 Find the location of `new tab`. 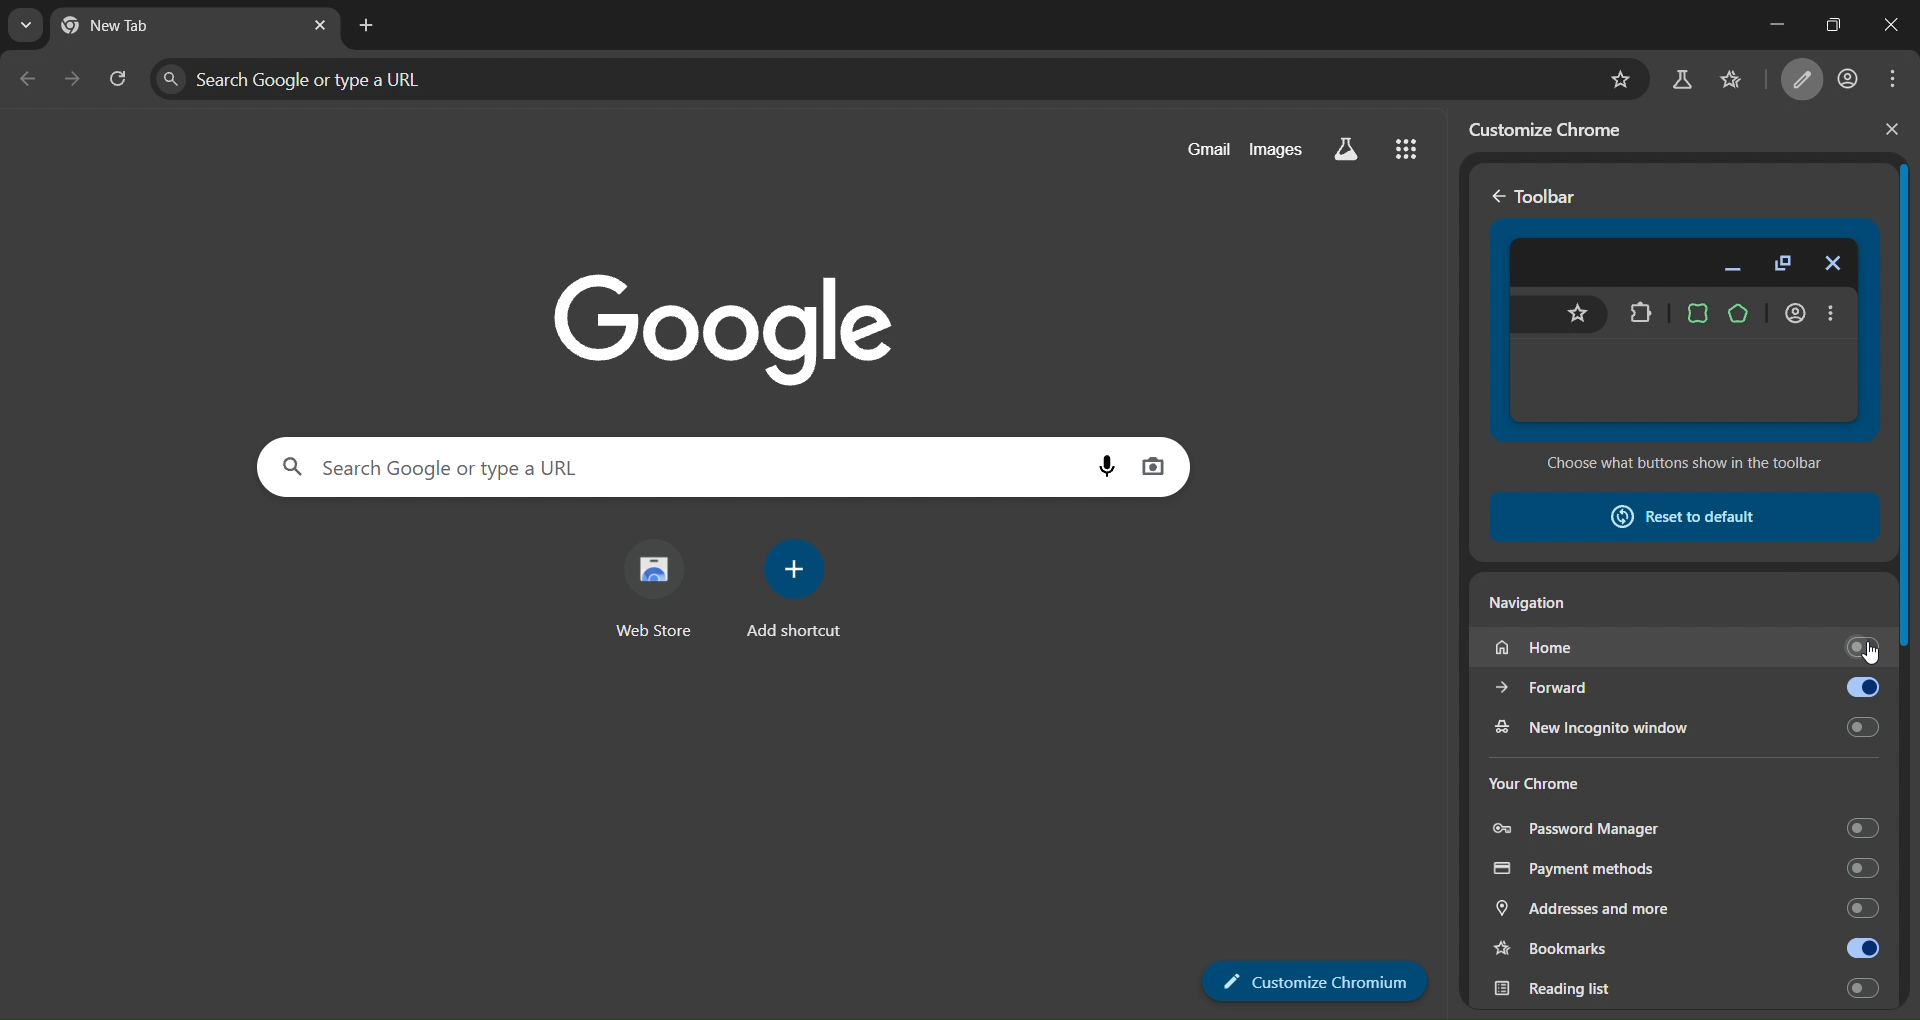

new tab is located at coordinates (367, 26).